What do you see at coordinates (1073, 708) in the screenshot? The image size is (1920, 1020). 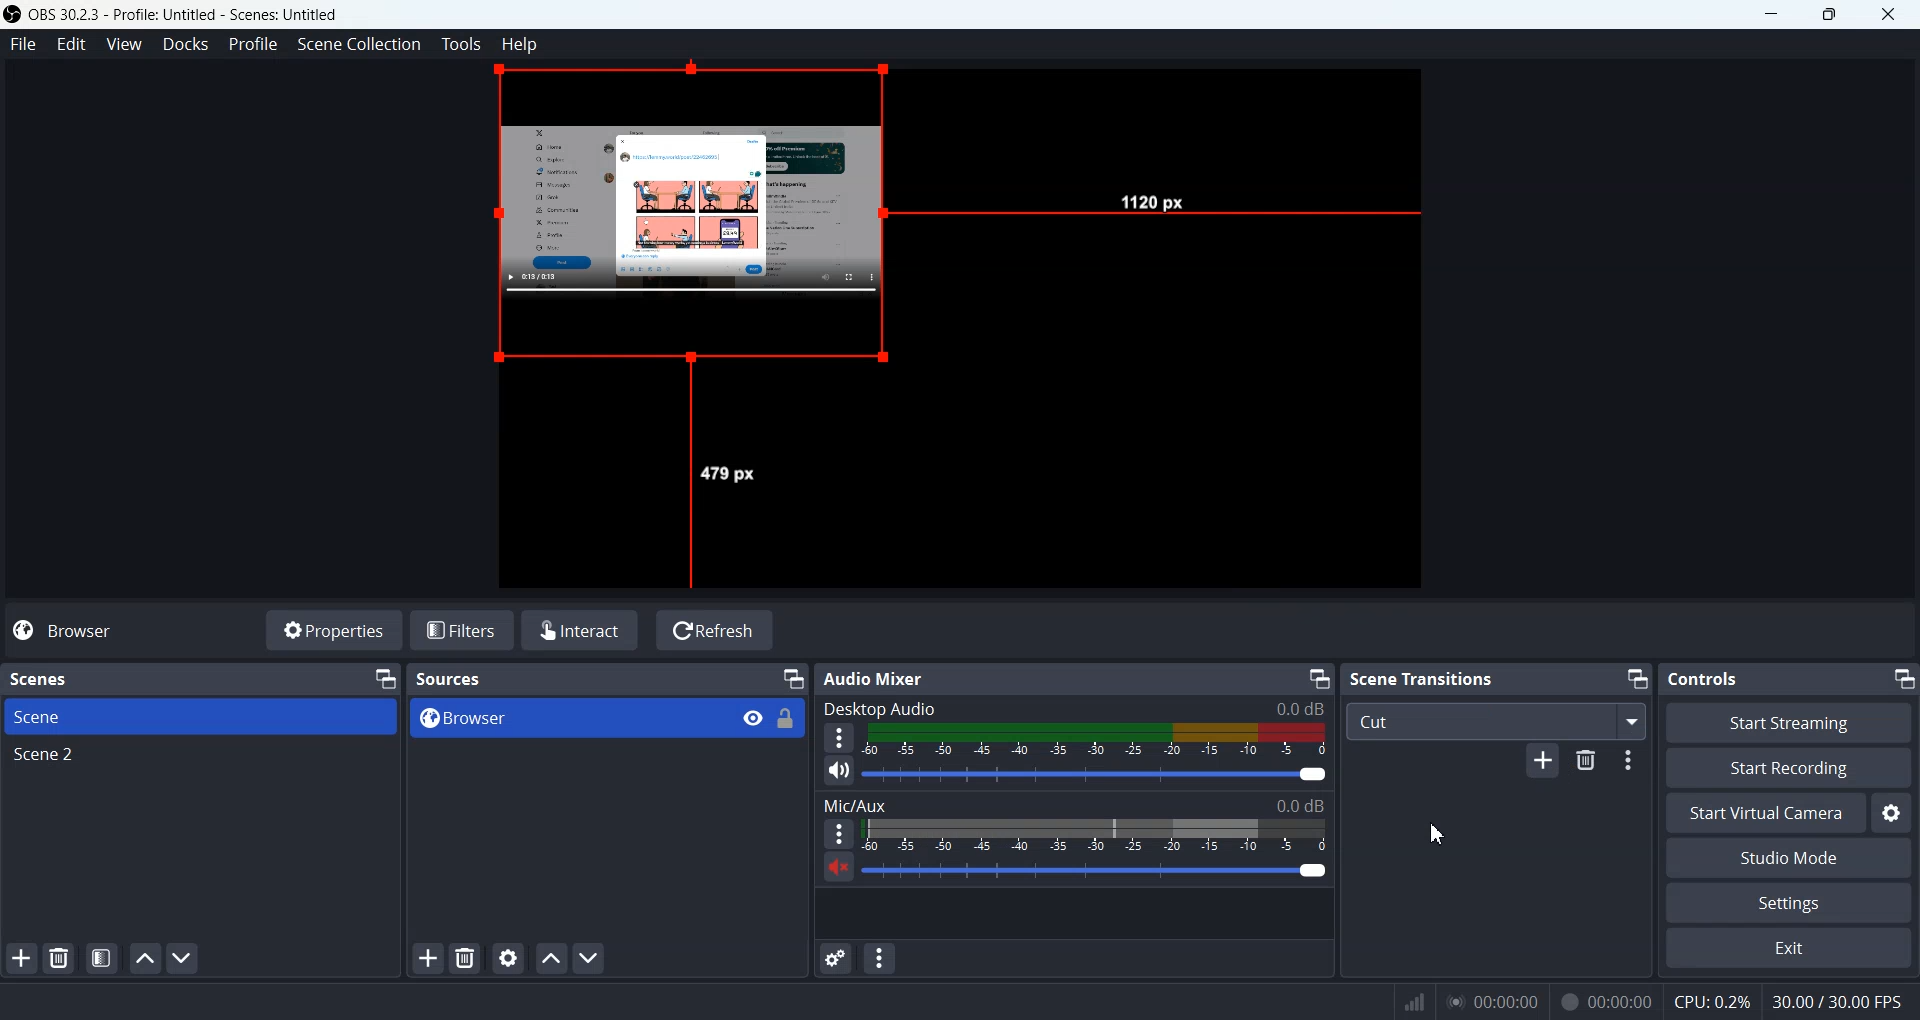 I see `Text` at bounding box center [1073, 708].